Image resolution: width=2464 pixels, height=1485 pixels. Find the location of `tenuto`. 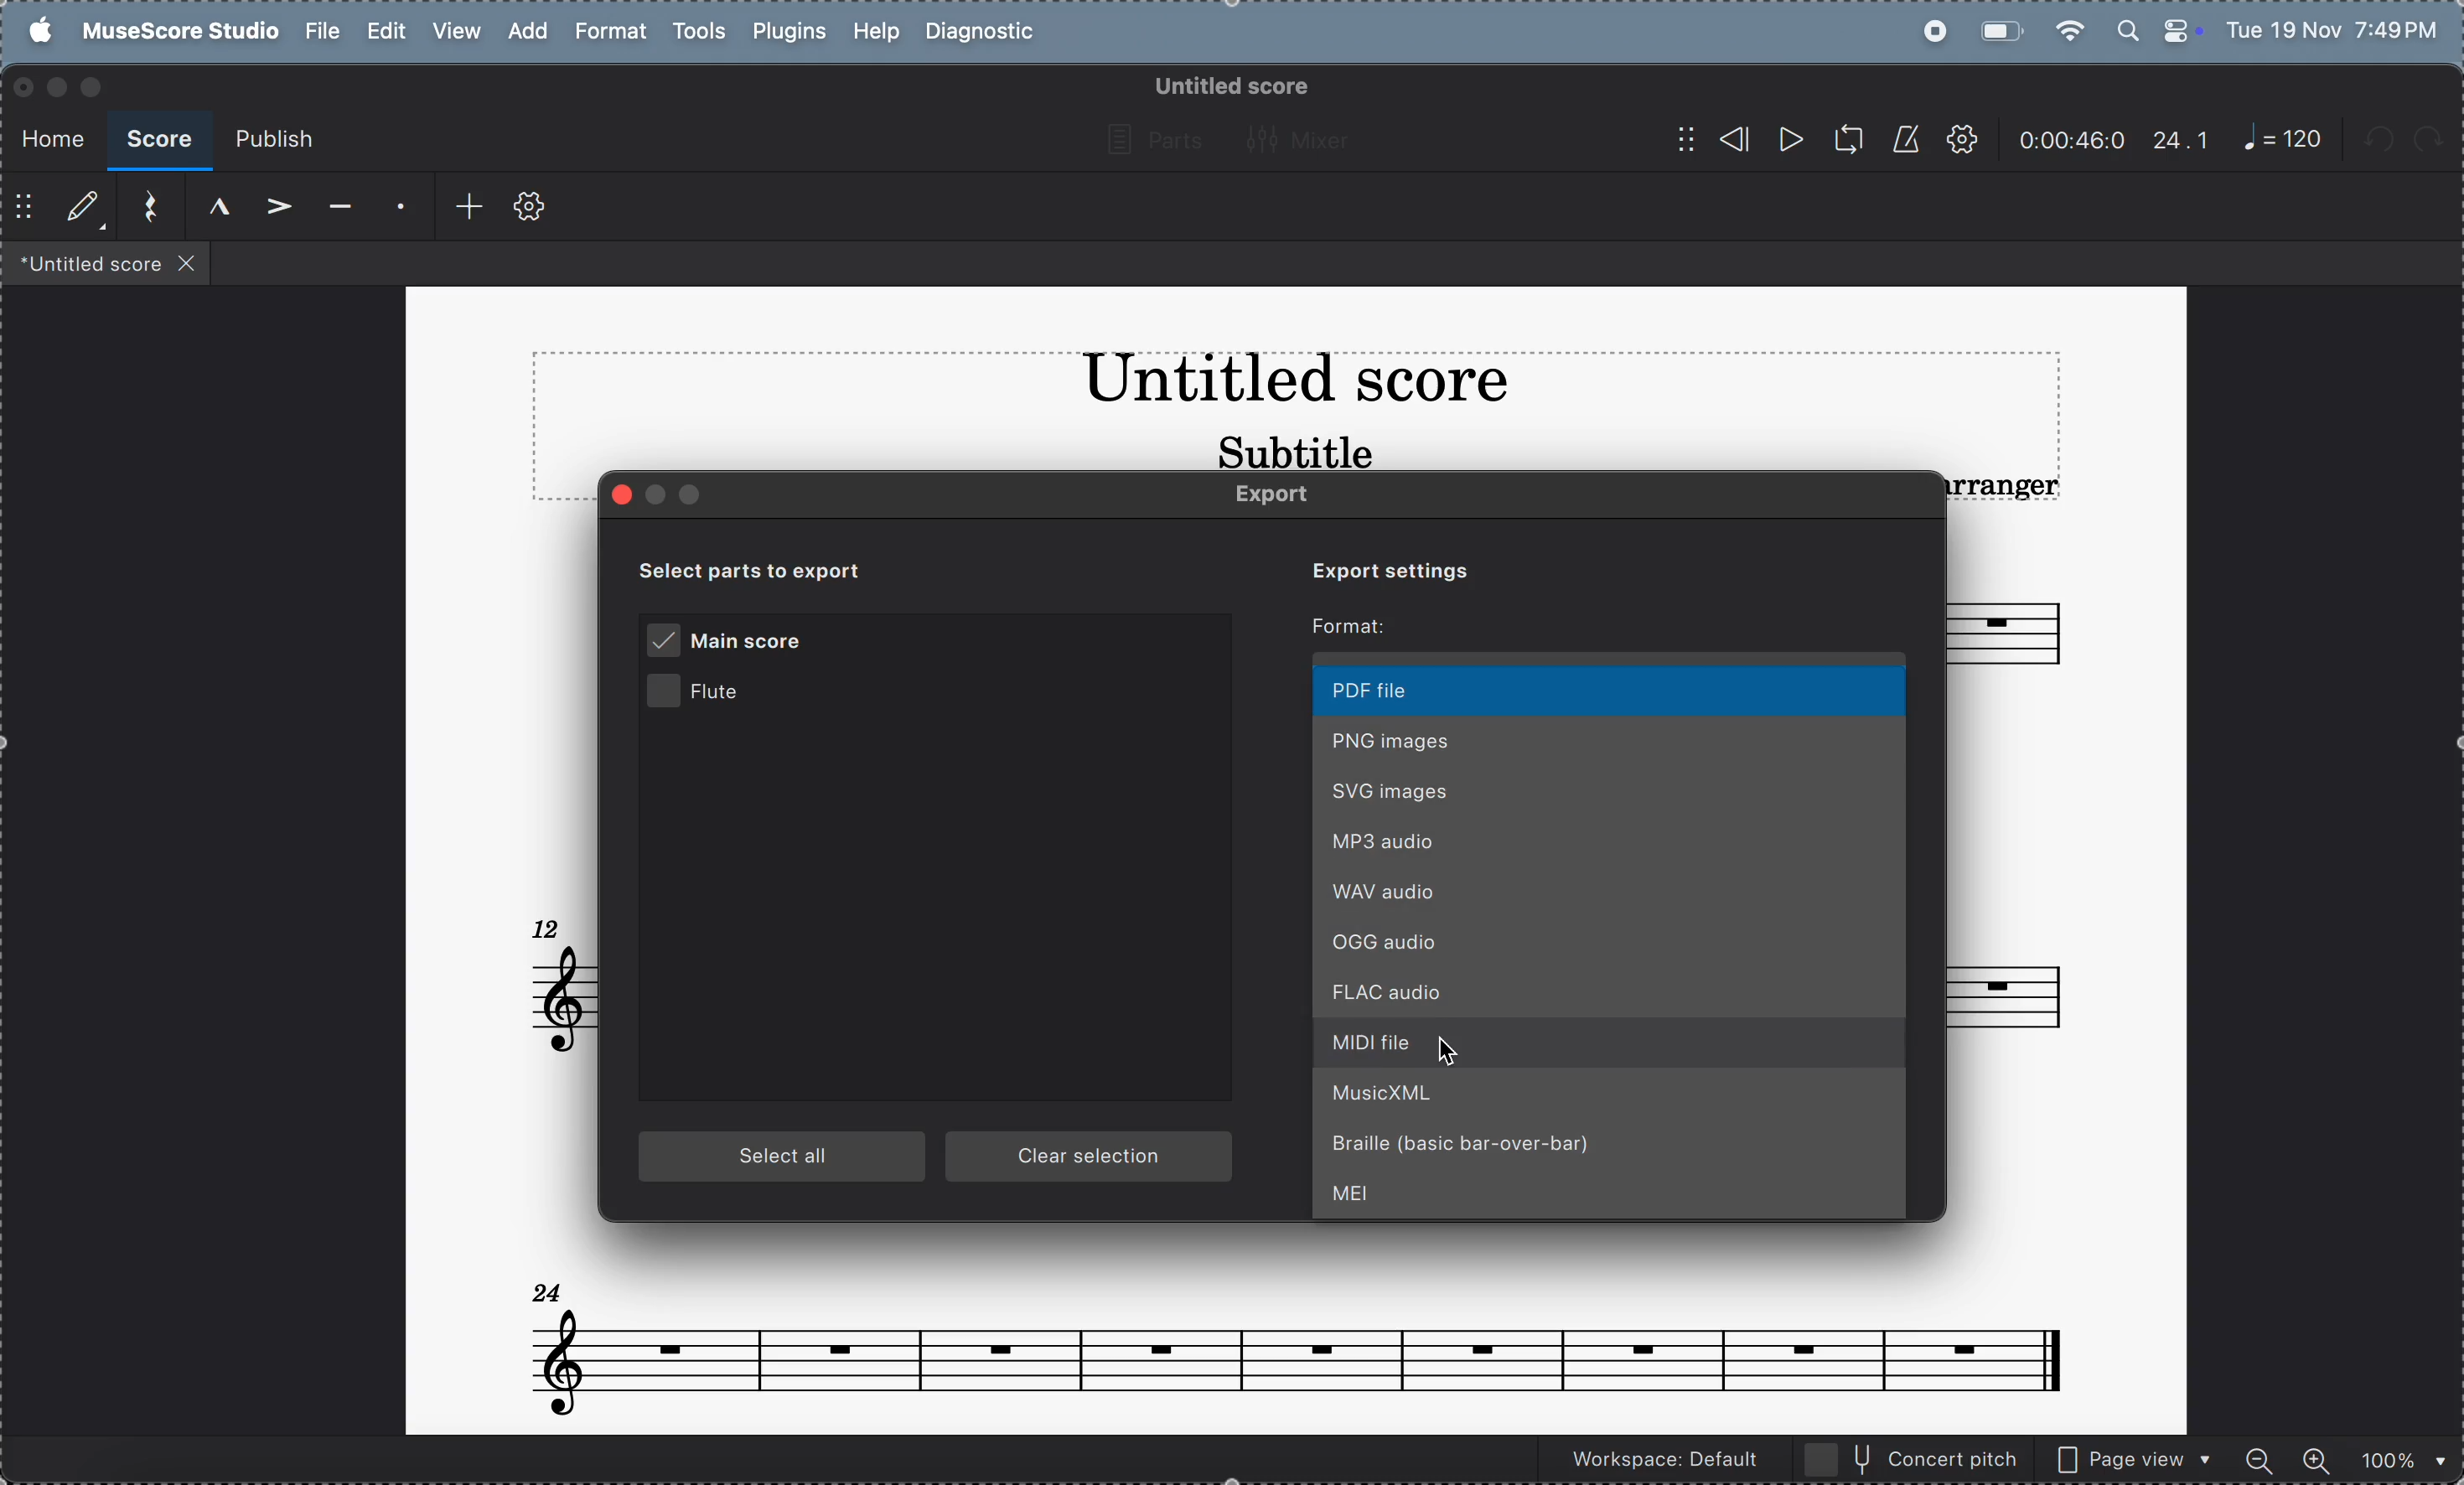

tenuto is located at coordinates (335, 209).